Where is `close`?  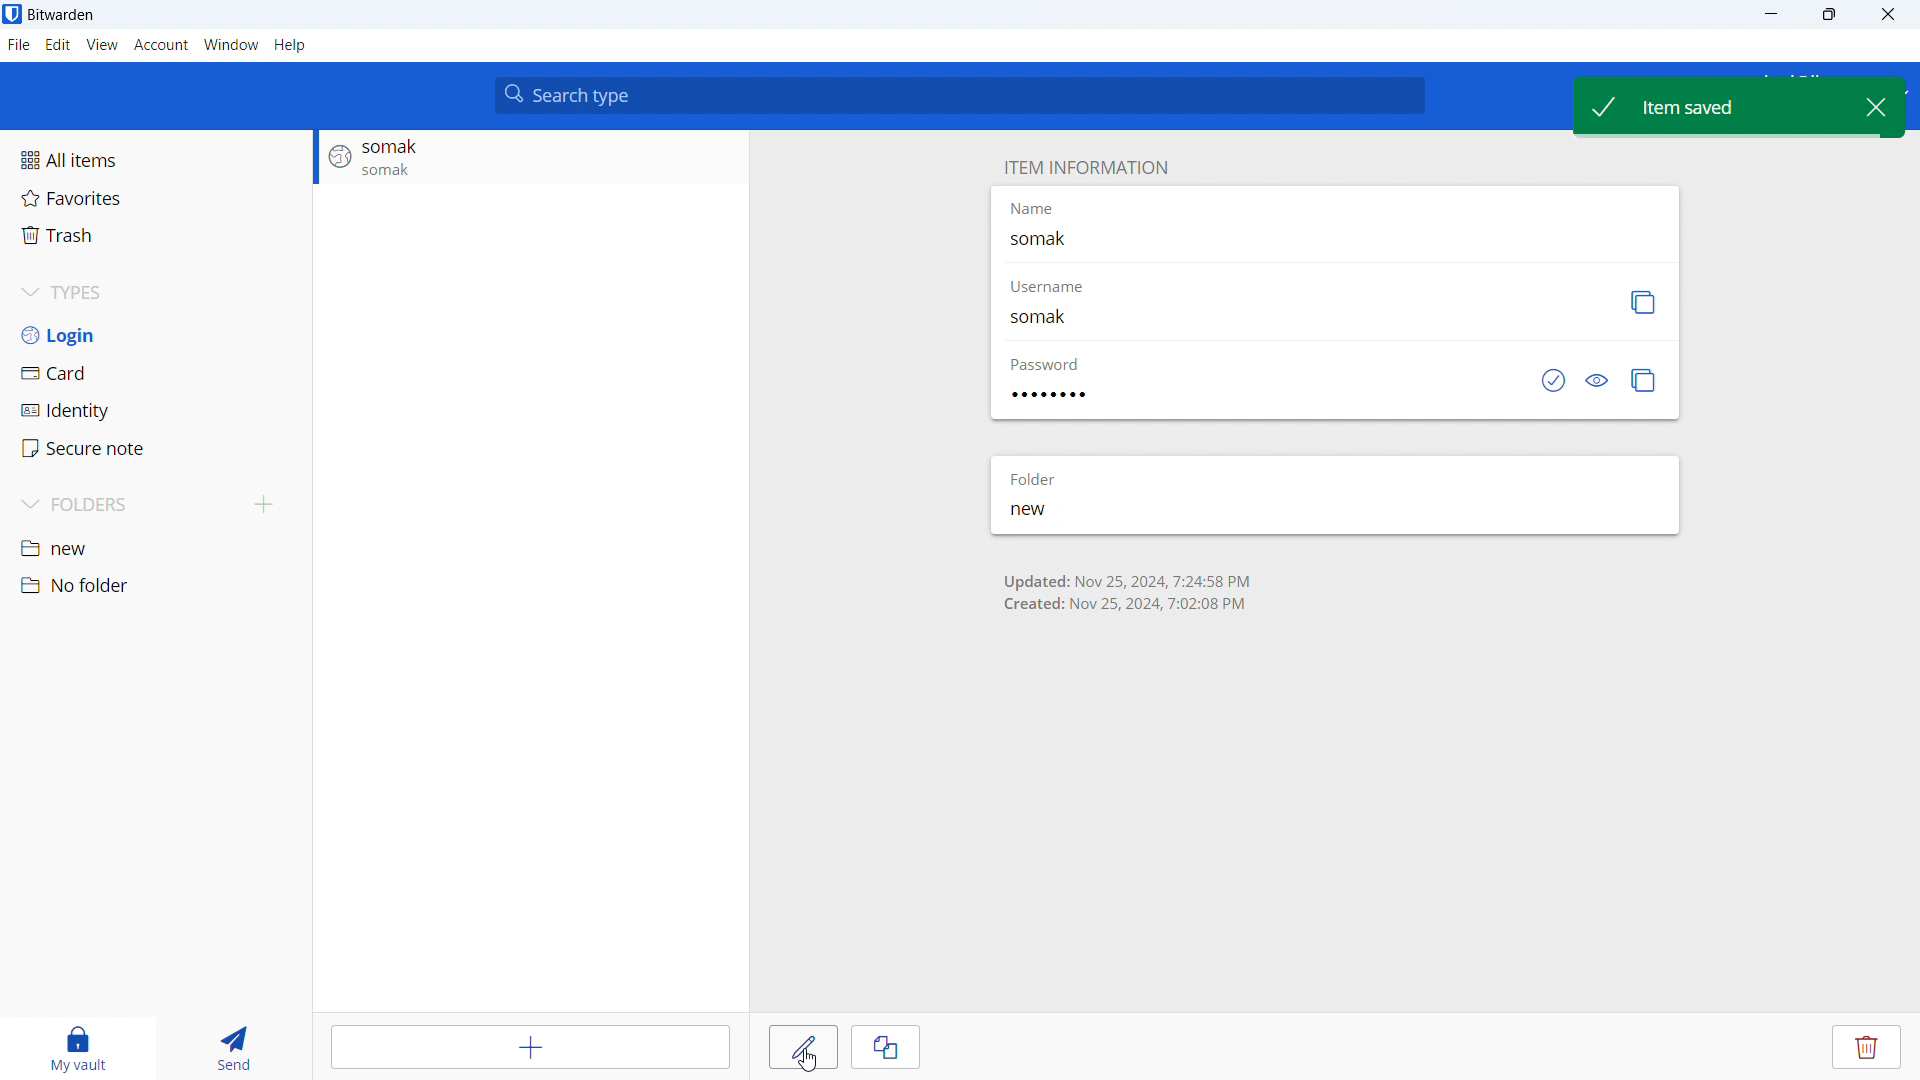
close is located at coordinates (1886, 15).